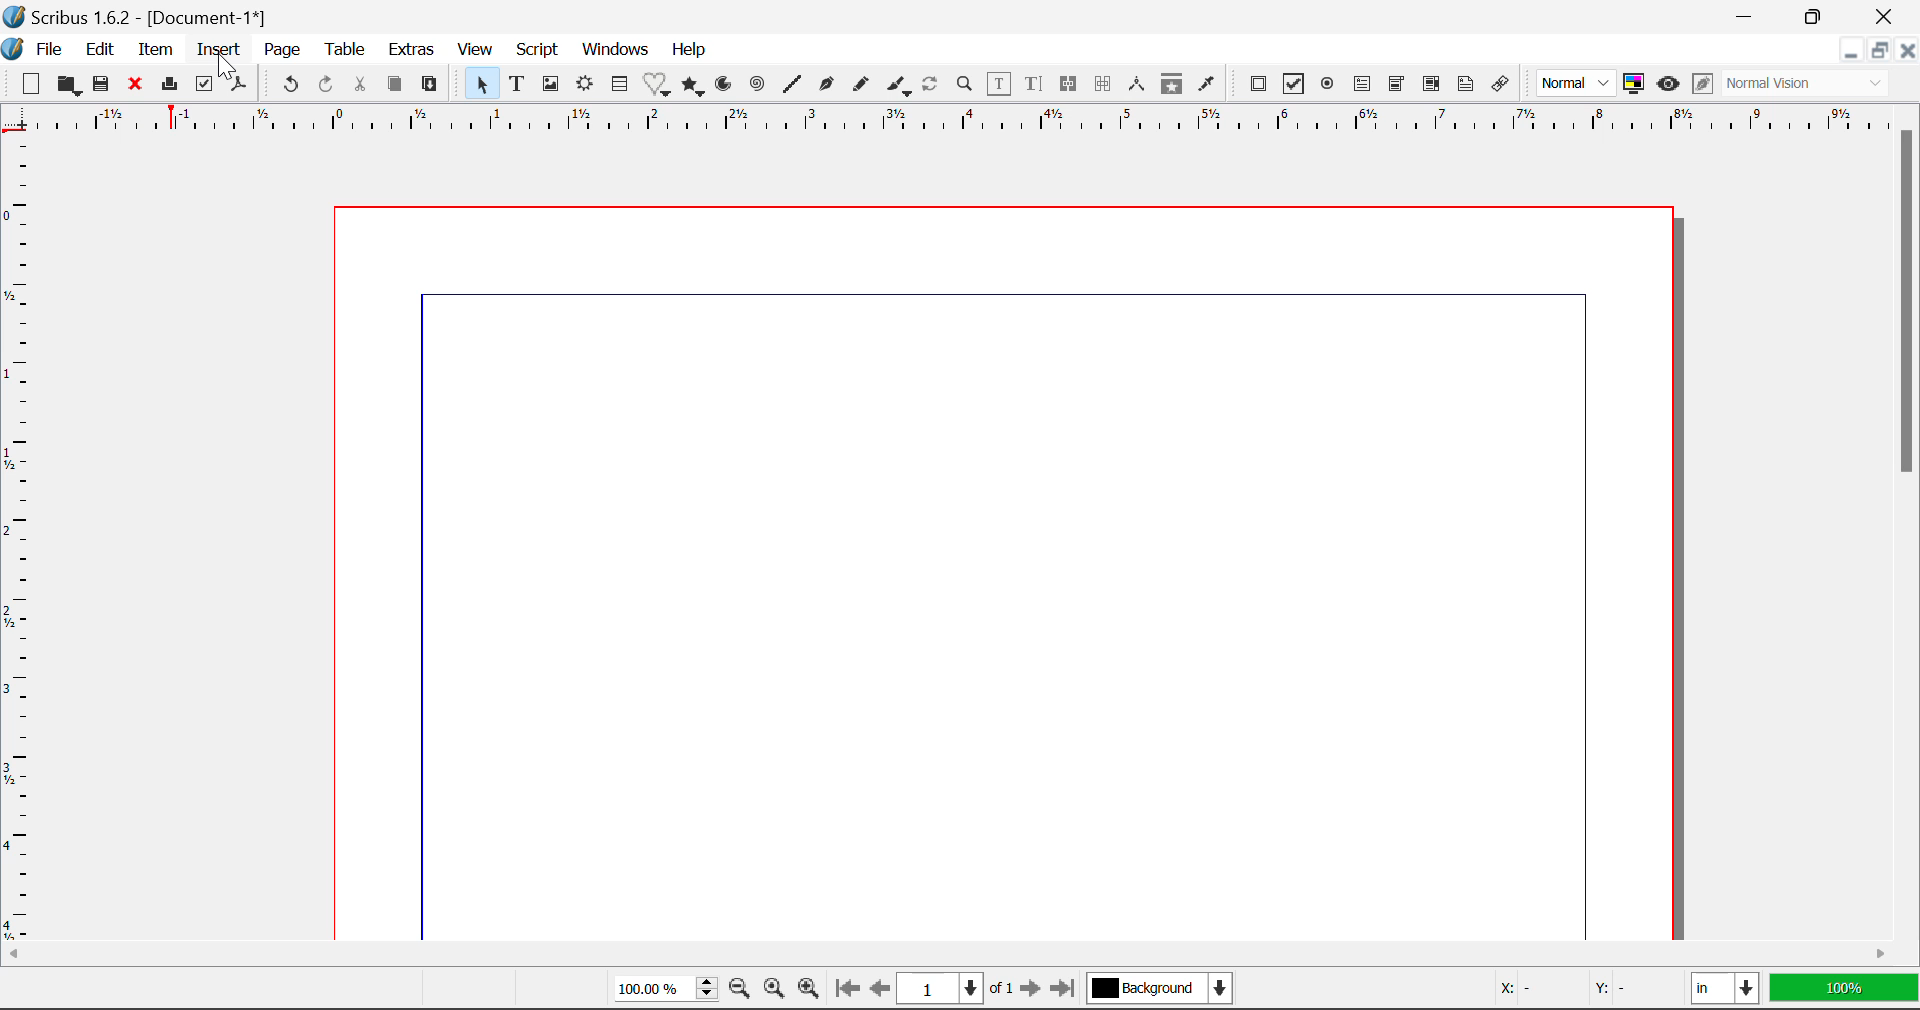  Describe the element at coordinates (1823, 16) in the screenshot. I see `Minimize` at that location.